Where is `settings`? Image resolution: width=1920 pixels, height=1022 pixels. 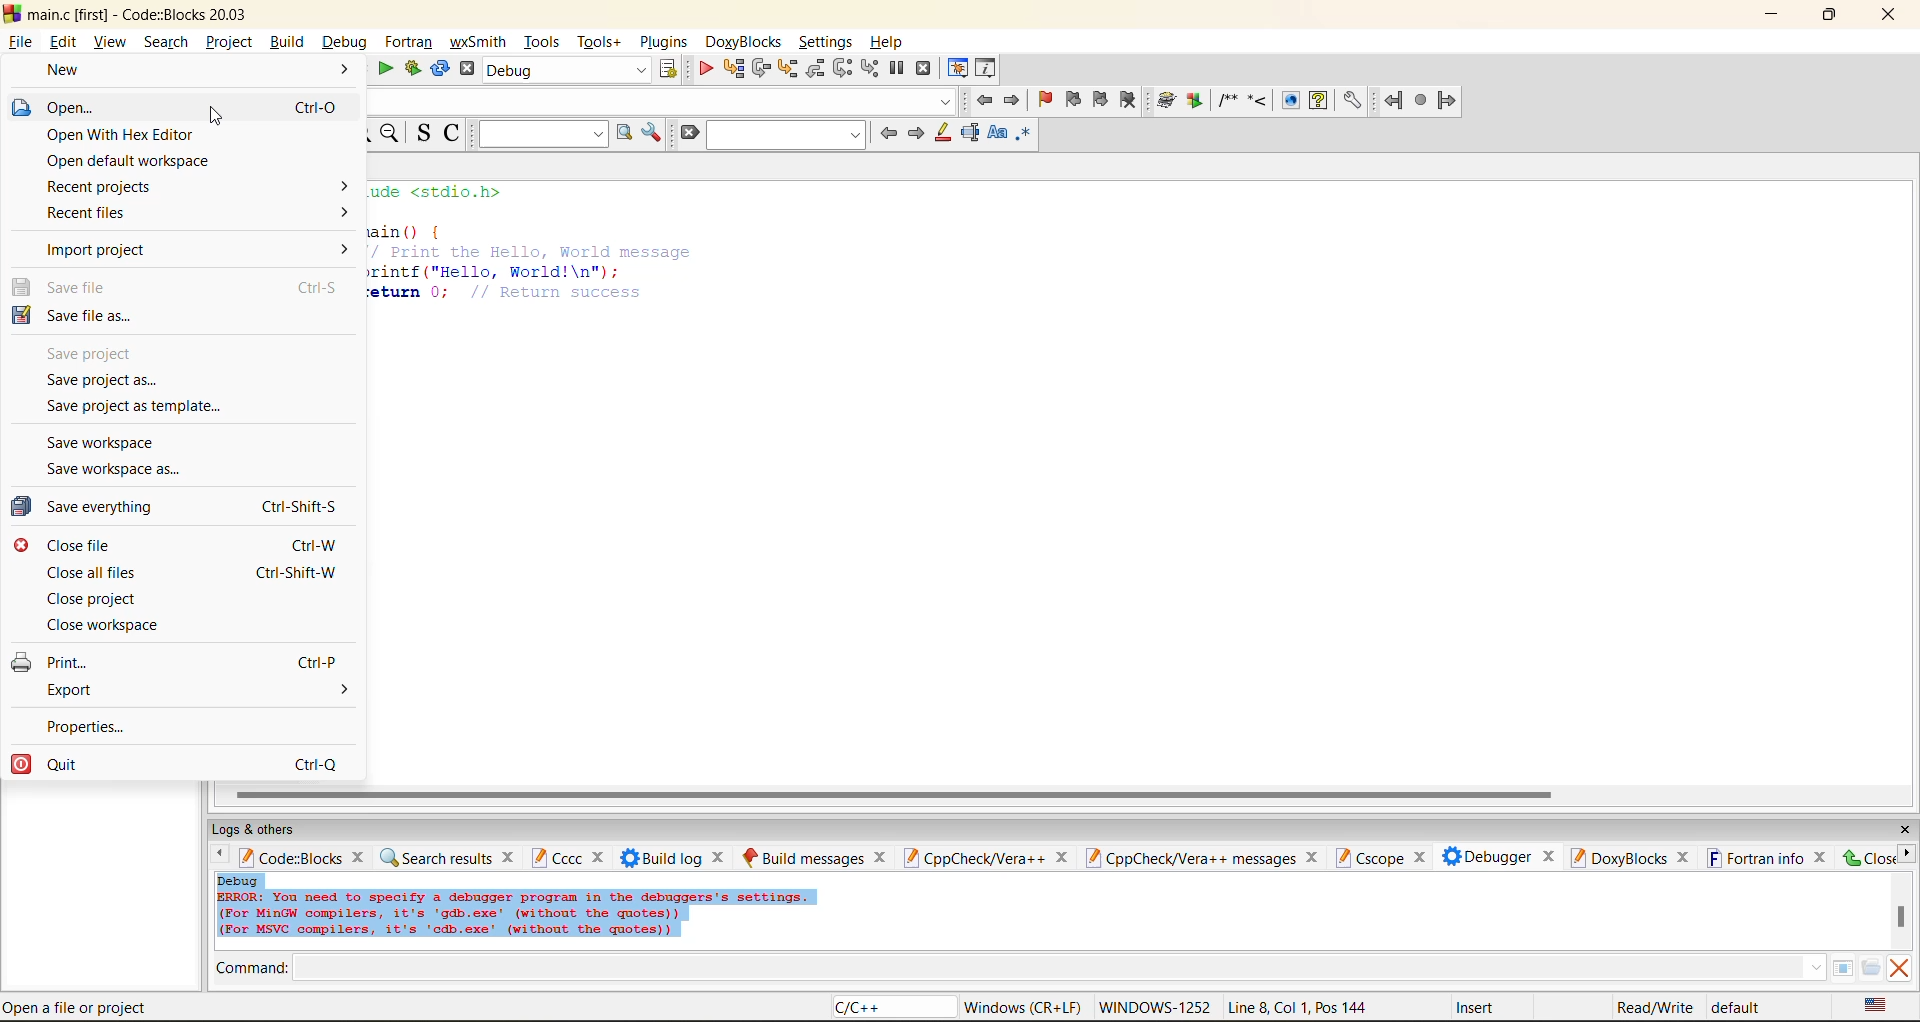
settings is located at coordinates (827, 42).